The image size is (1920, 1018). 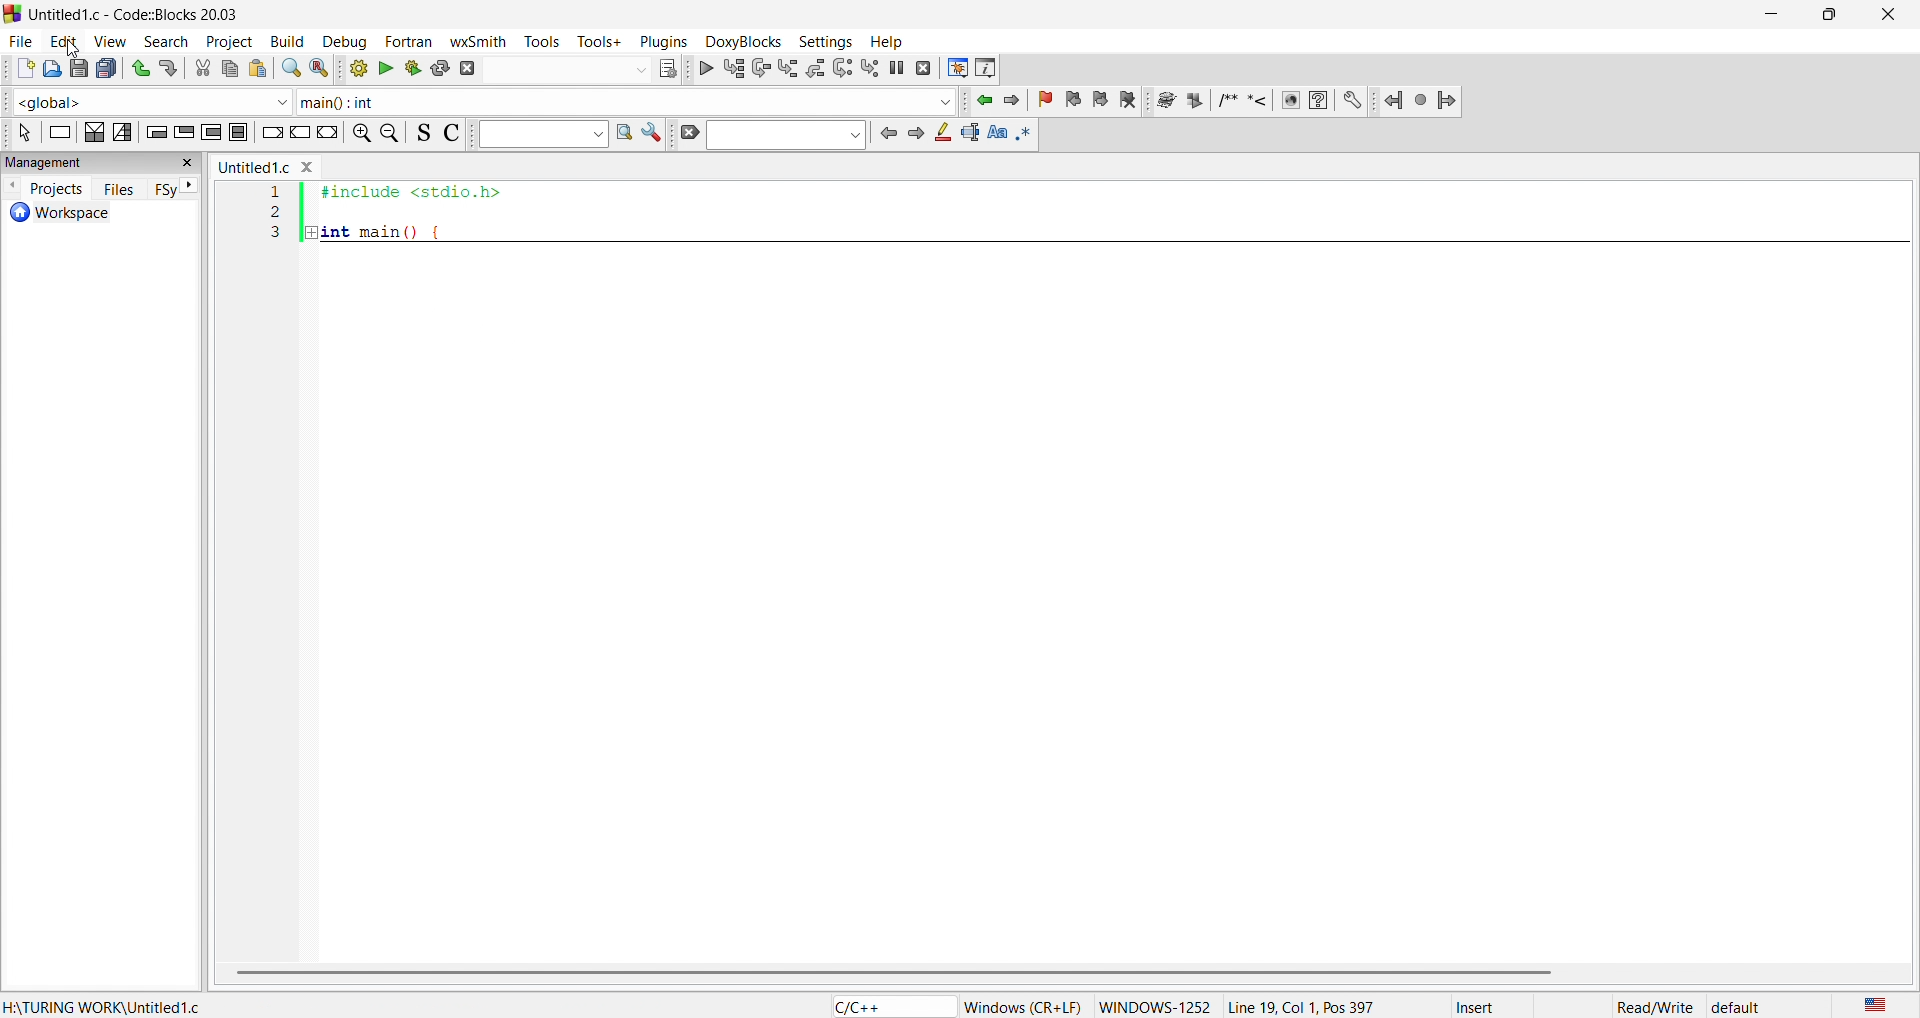 What do you see at coordinates (1030, 132) in the screenshot?
I see `use regex` at bounding box center [1030, 132].